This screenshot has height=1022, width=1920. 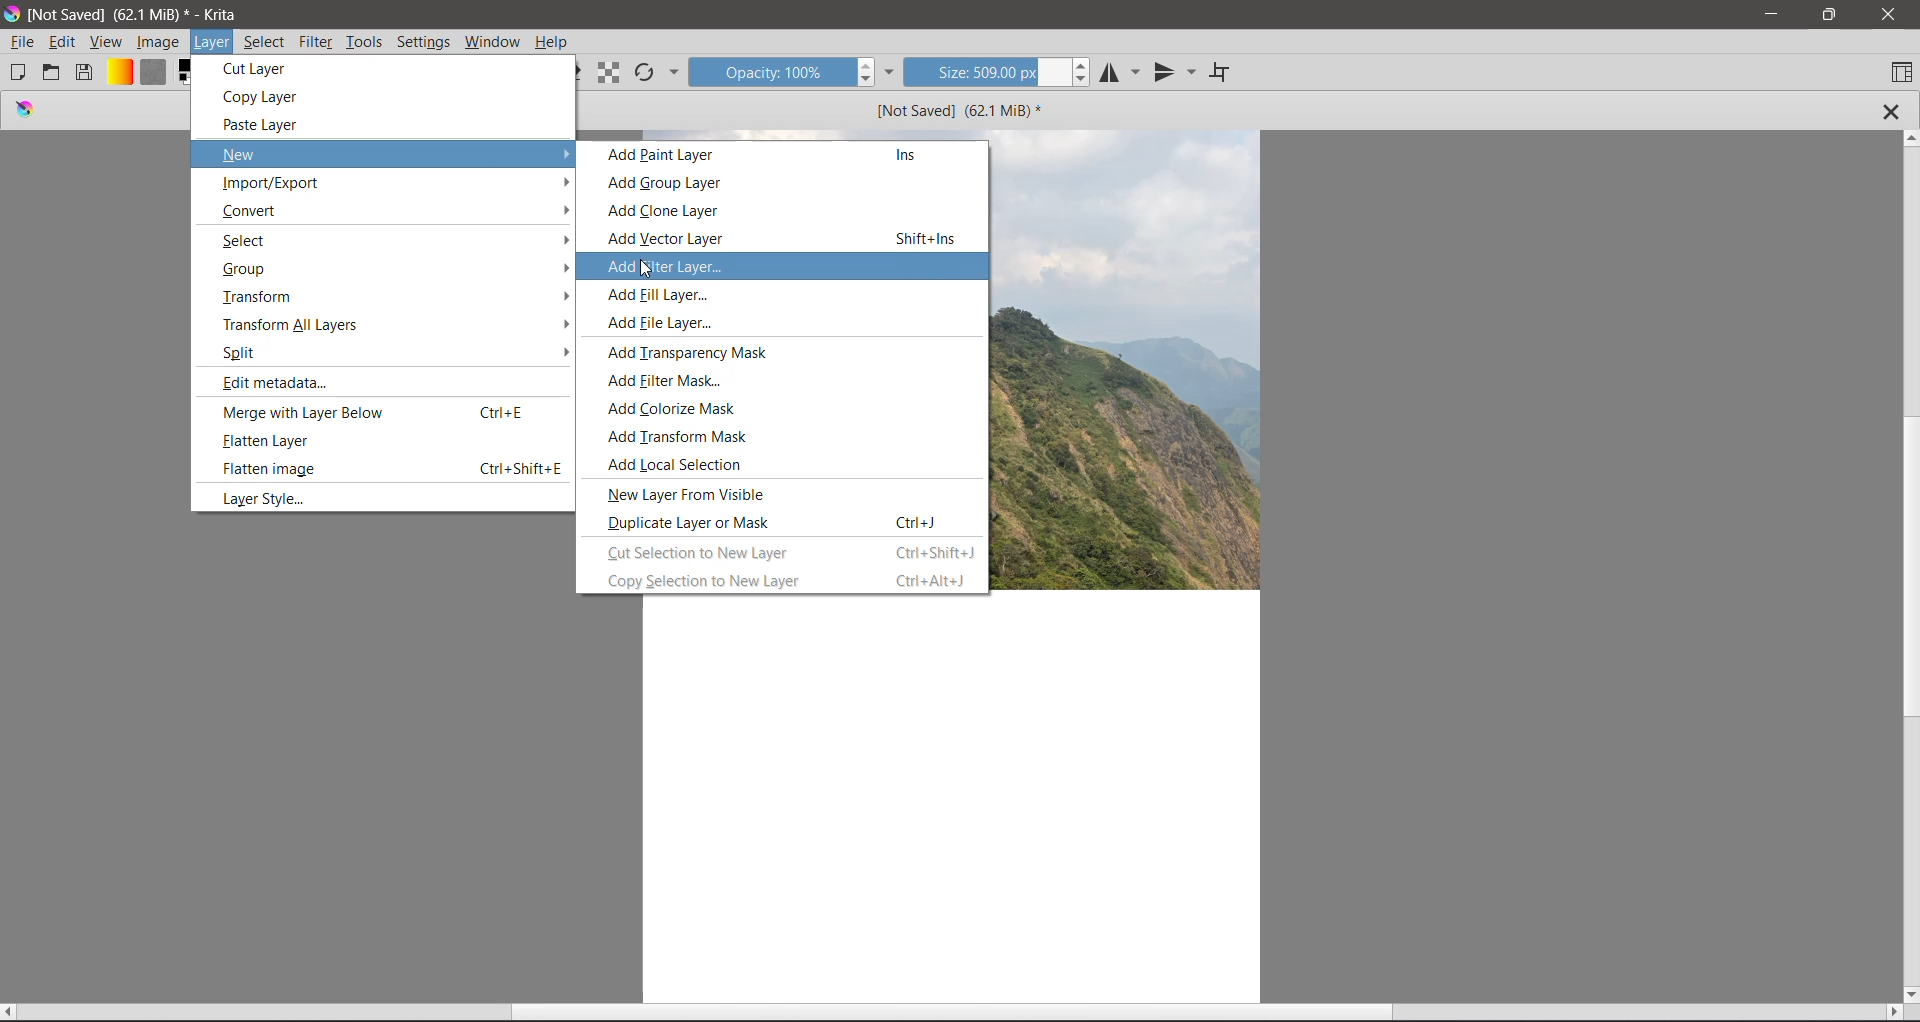 I want to click on Add Clone Layer, so click(x=671, y=213).